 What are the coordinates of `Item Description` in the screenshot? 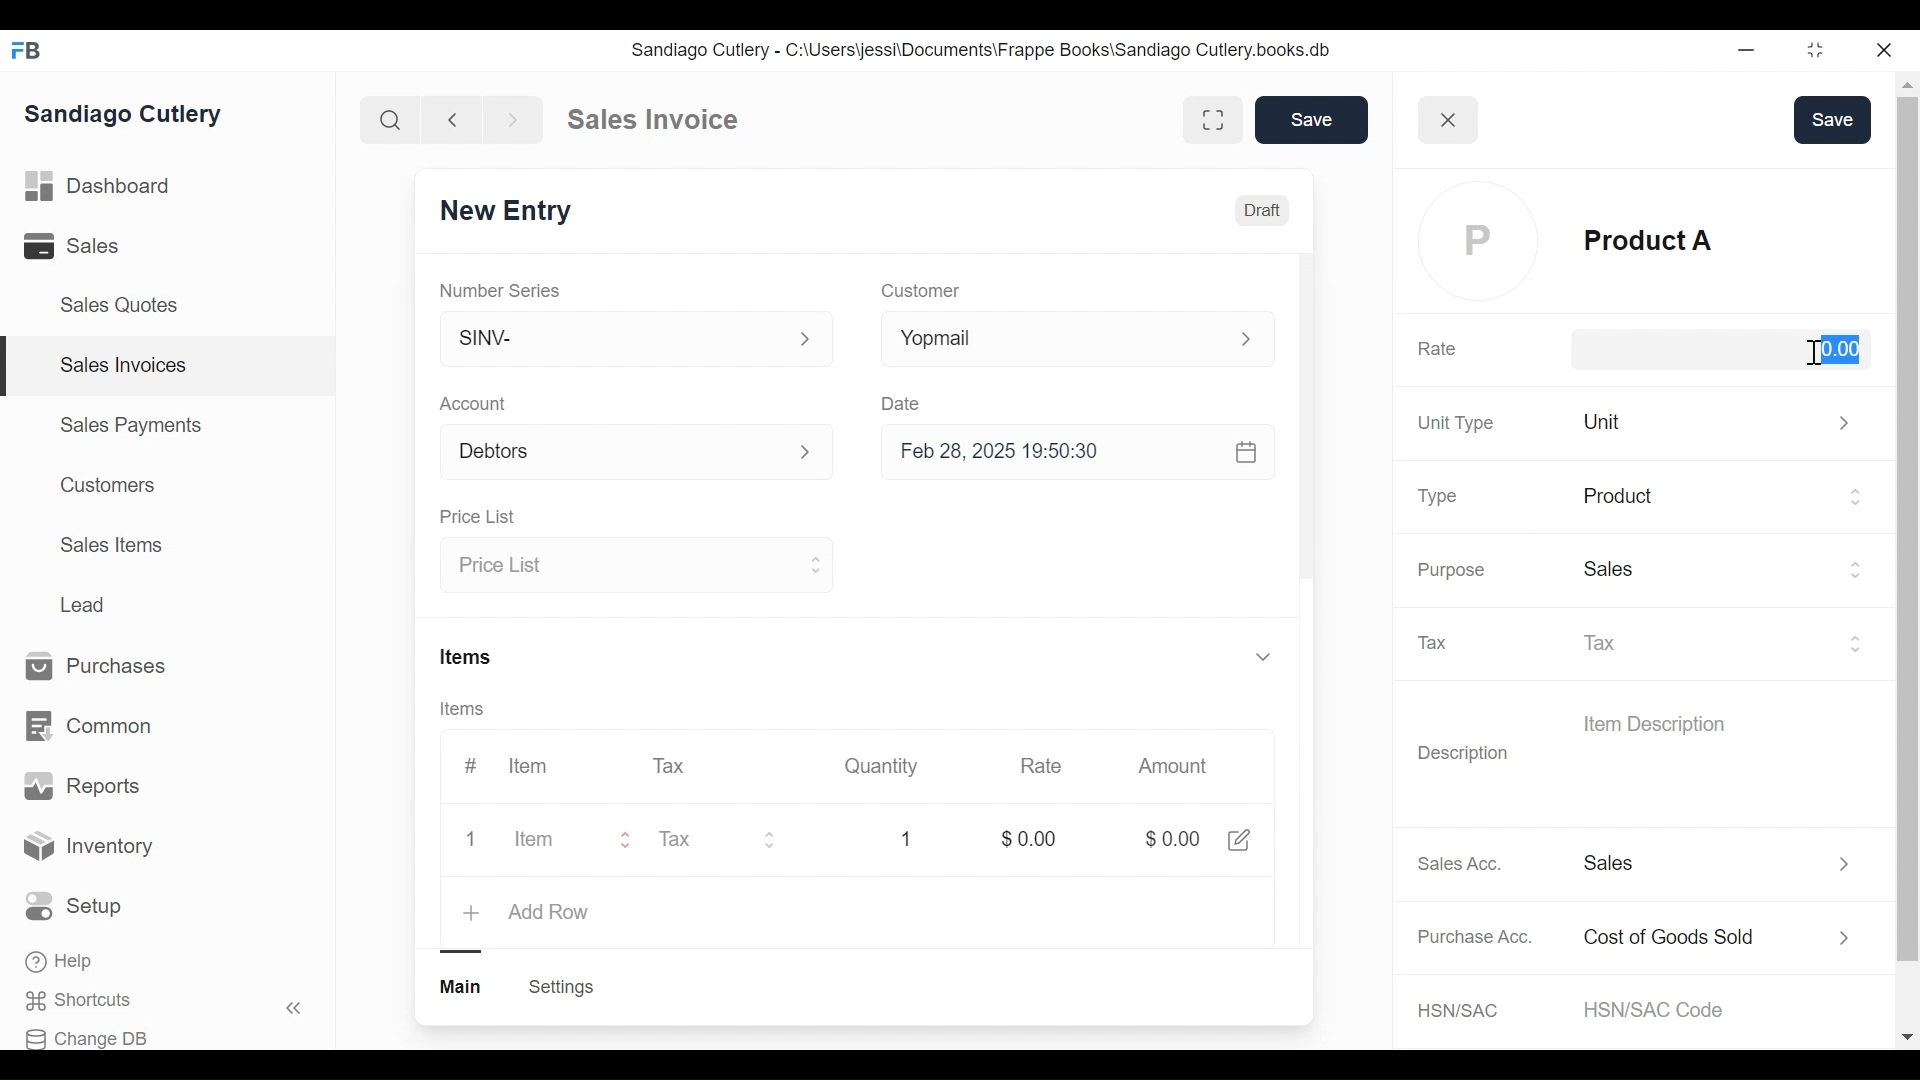 It's located at (1653, 722).